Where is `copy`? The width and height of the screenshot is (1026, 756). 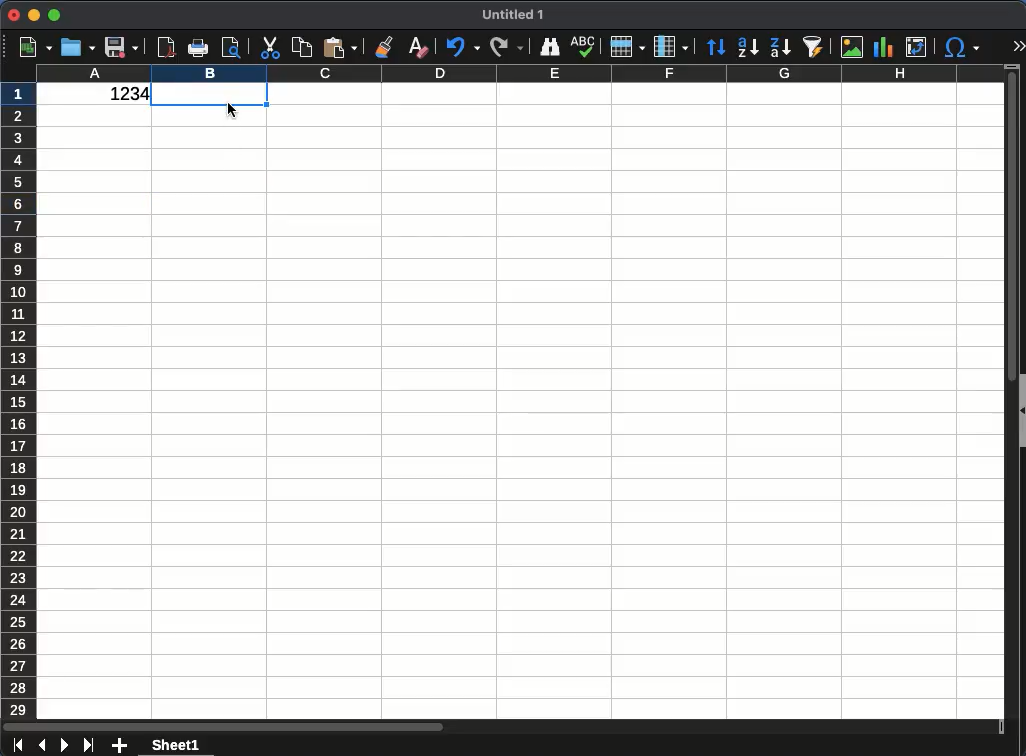 copy is located at coordinates (301, 48).